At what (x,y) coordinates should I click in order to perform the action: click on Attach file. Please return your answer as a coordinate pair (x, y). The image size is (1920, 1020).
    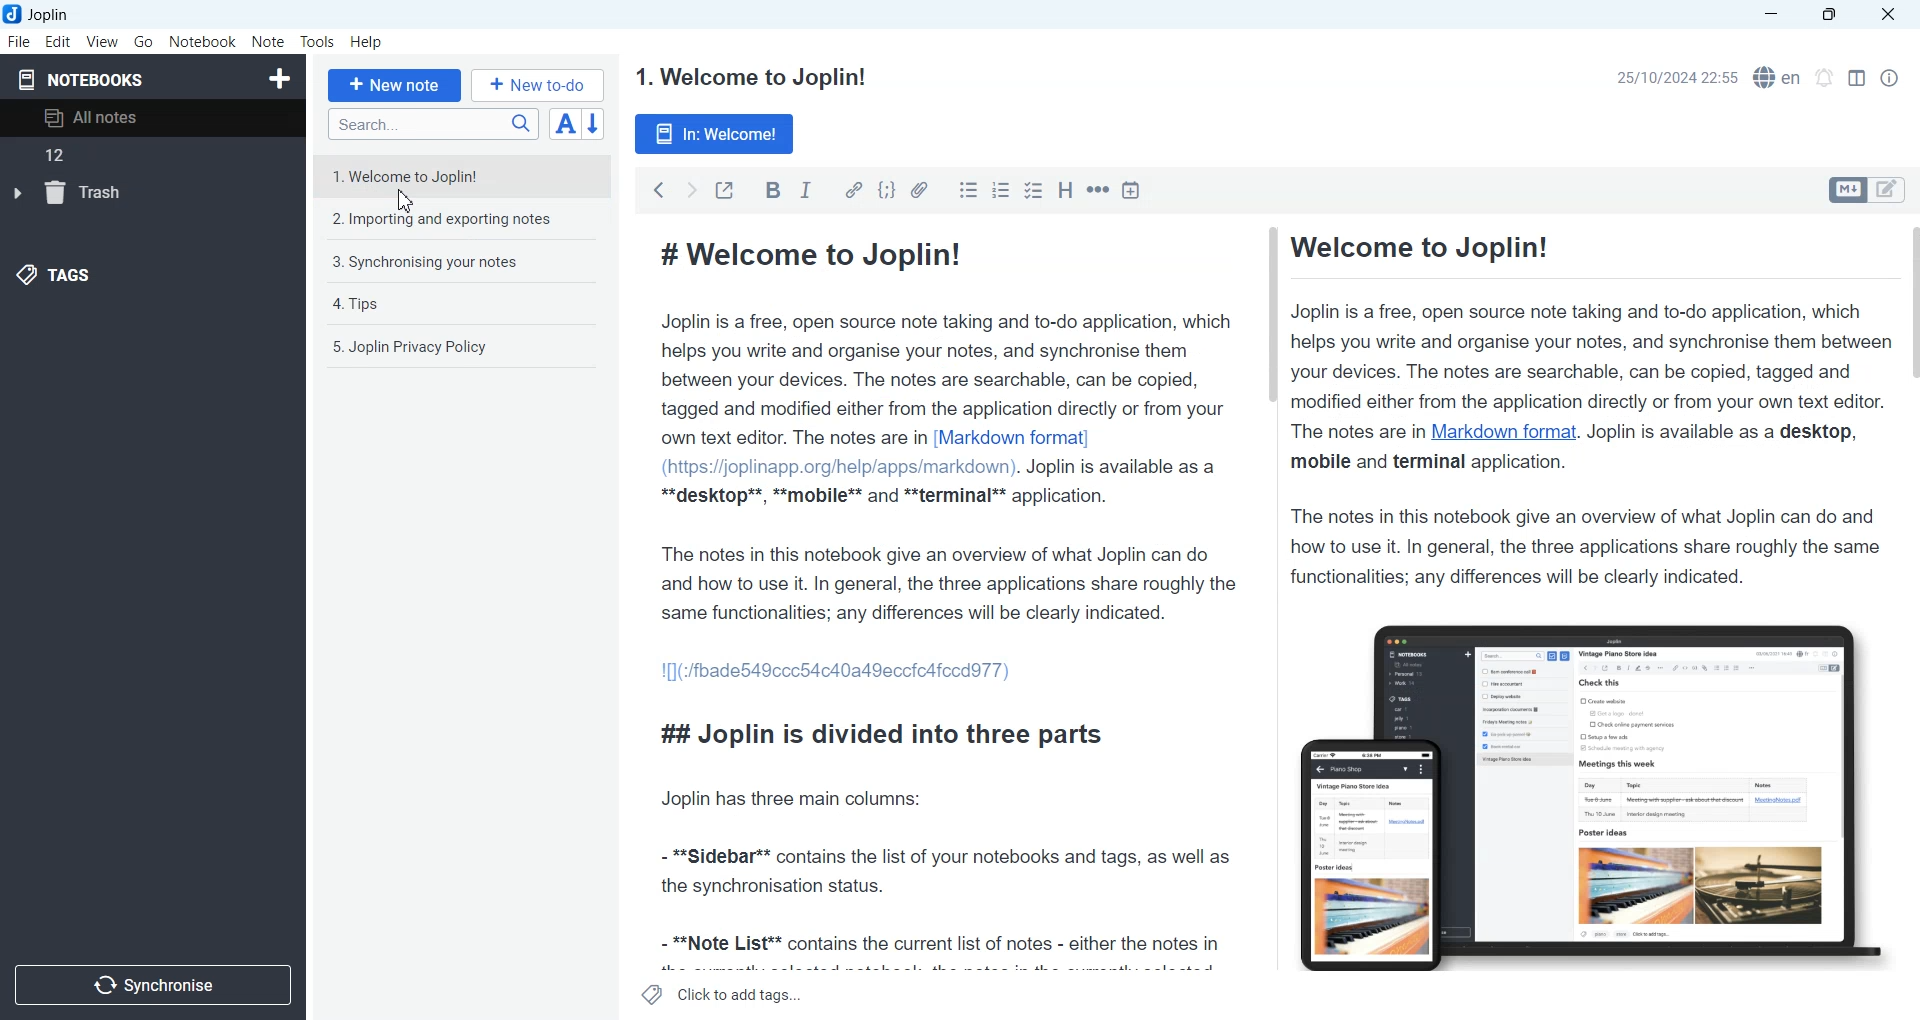
    Looking at the image, I should click on (921, 189).